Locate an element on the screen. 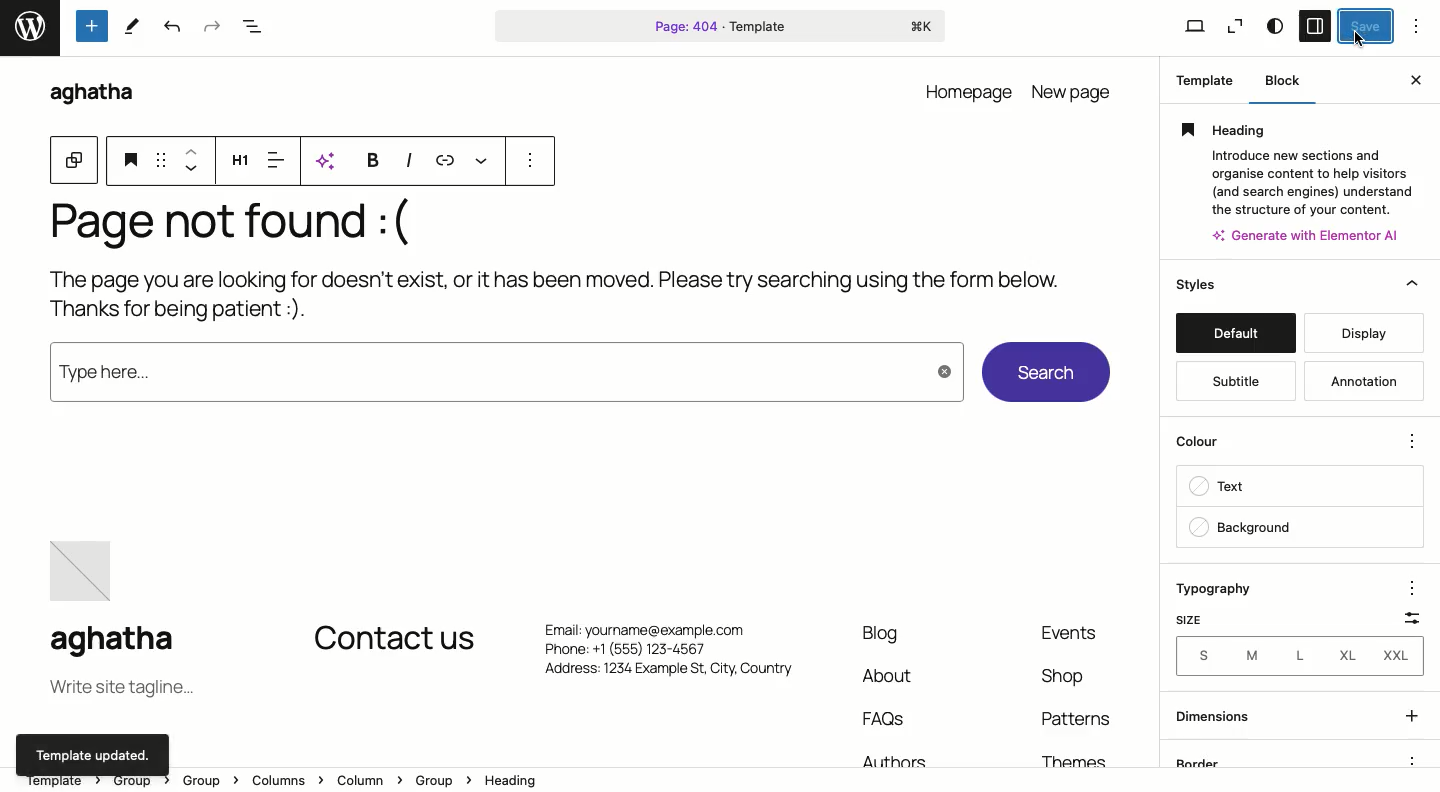  Italics is located at coordinates (409, 160).